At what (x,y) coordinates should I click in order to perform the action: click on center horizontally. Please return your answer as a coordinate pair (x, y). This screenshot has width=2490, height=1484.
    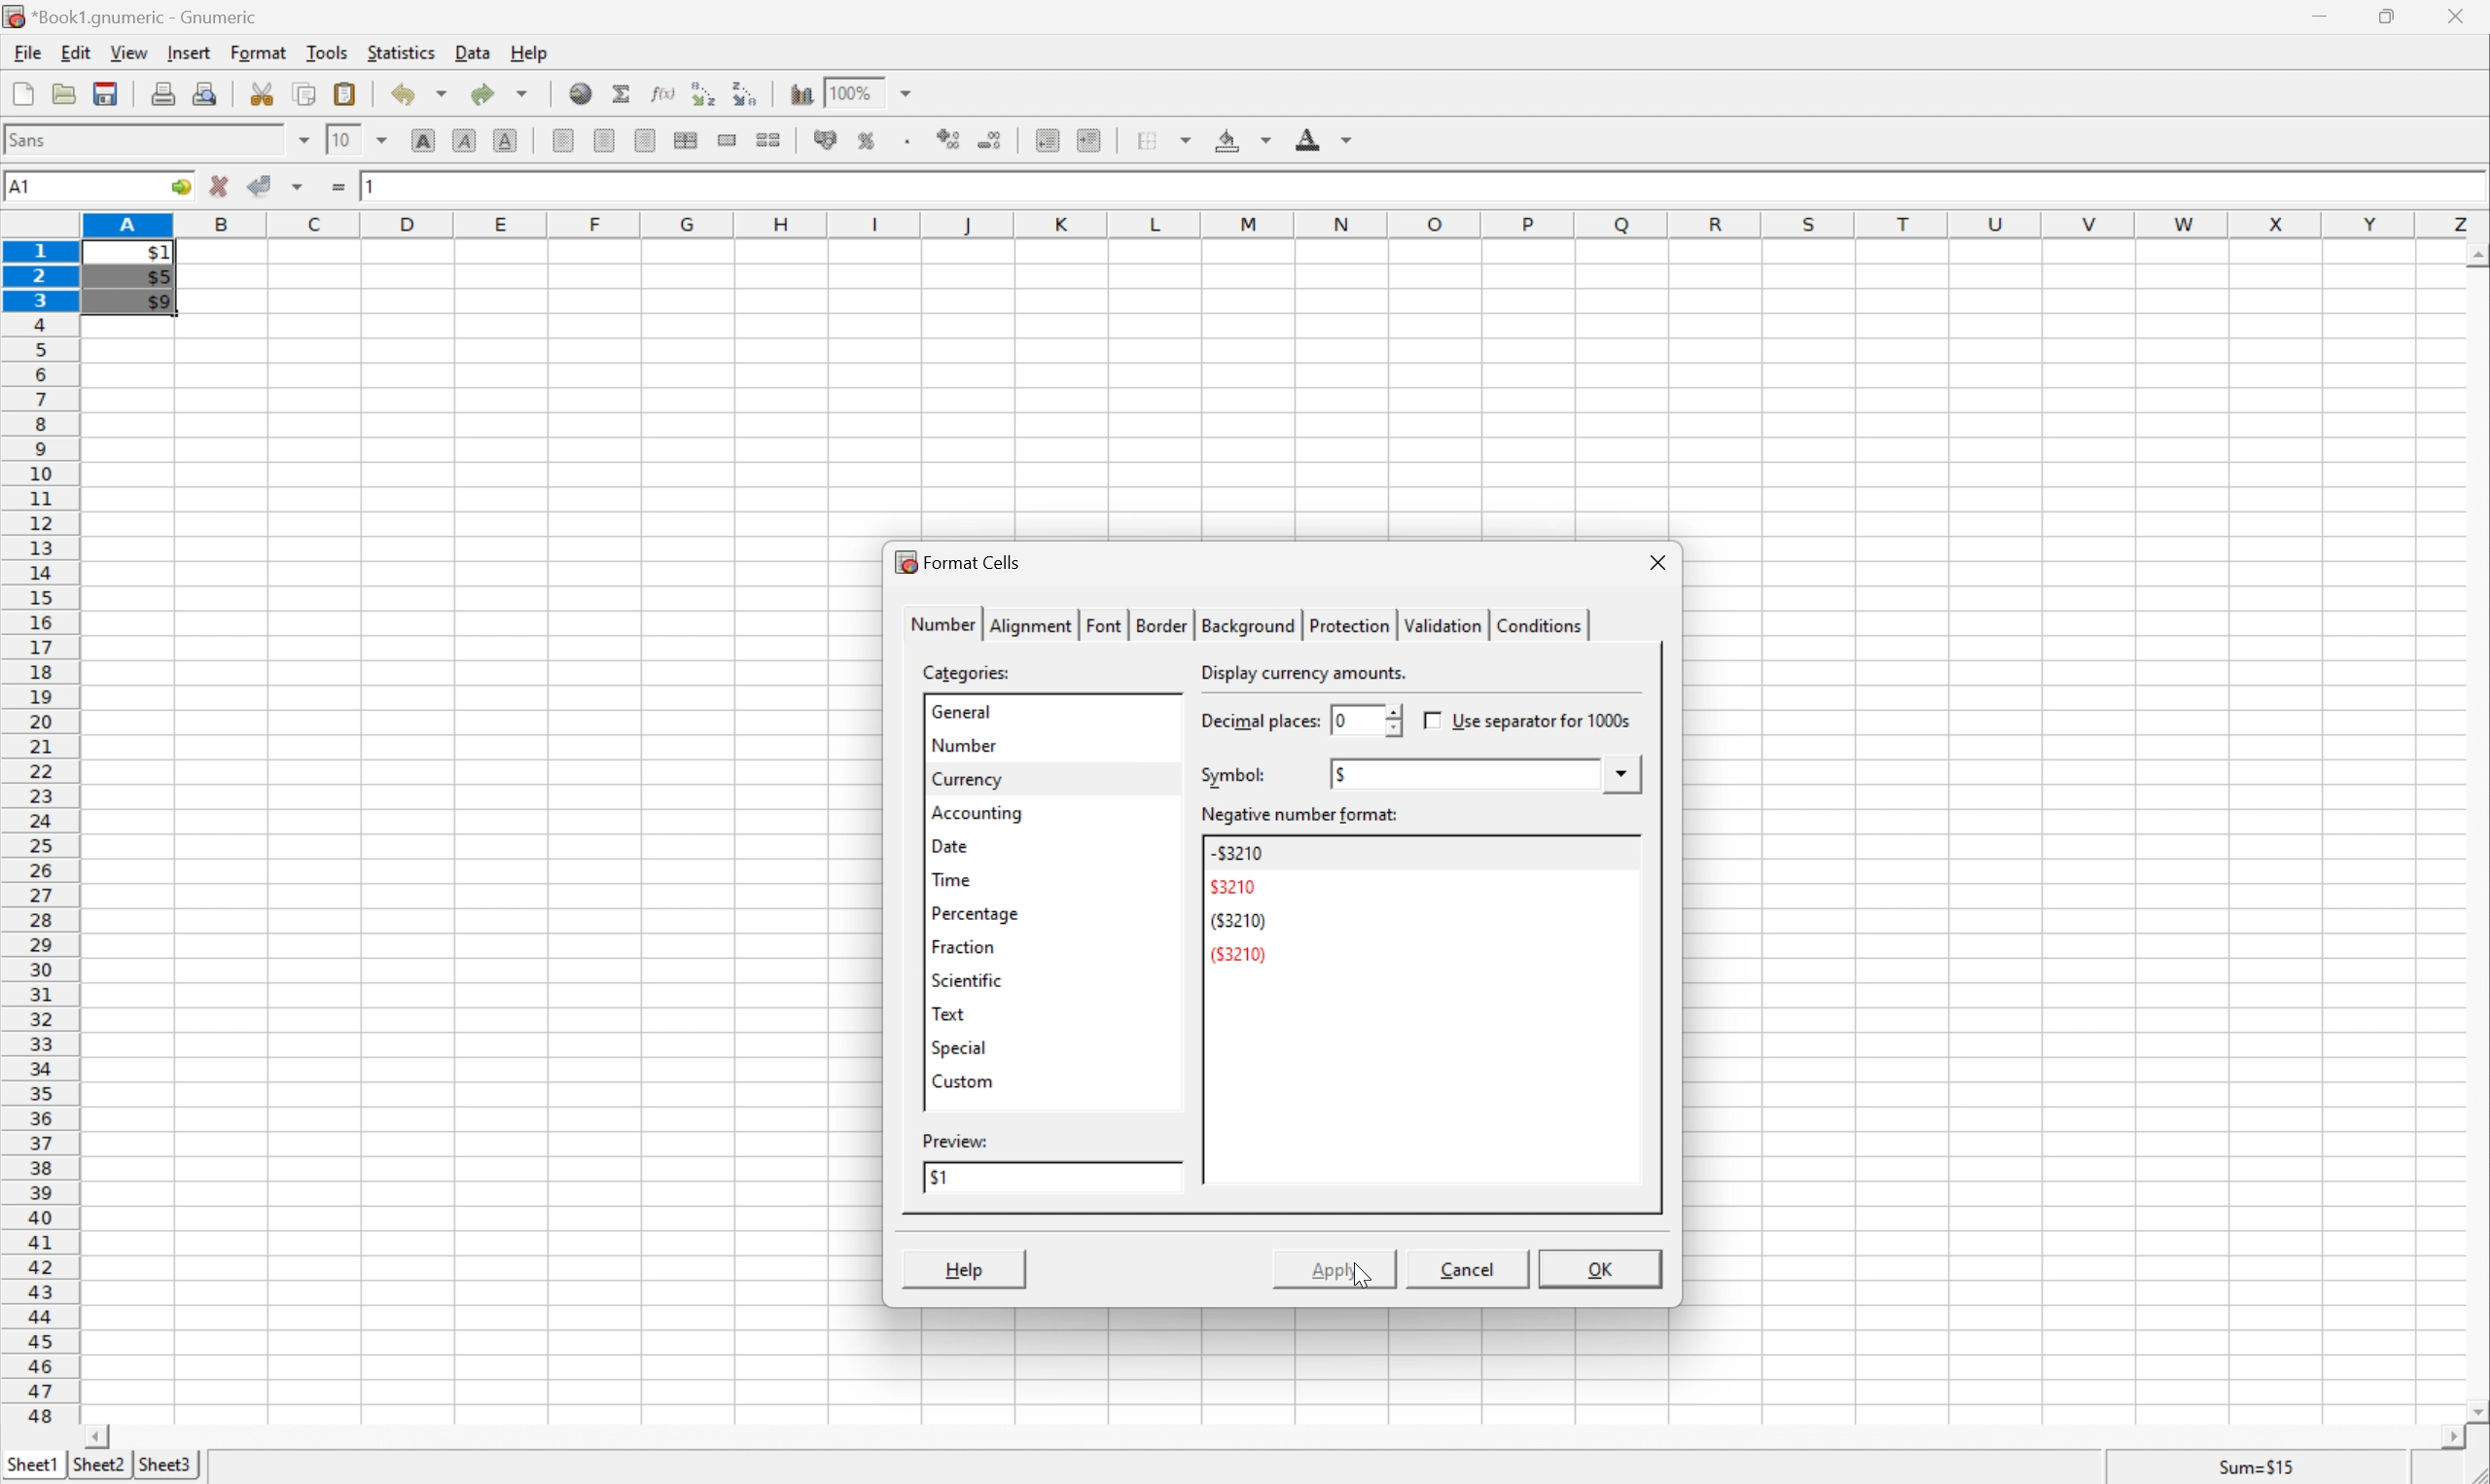
    Looking at the image, I should click on (688, 138).